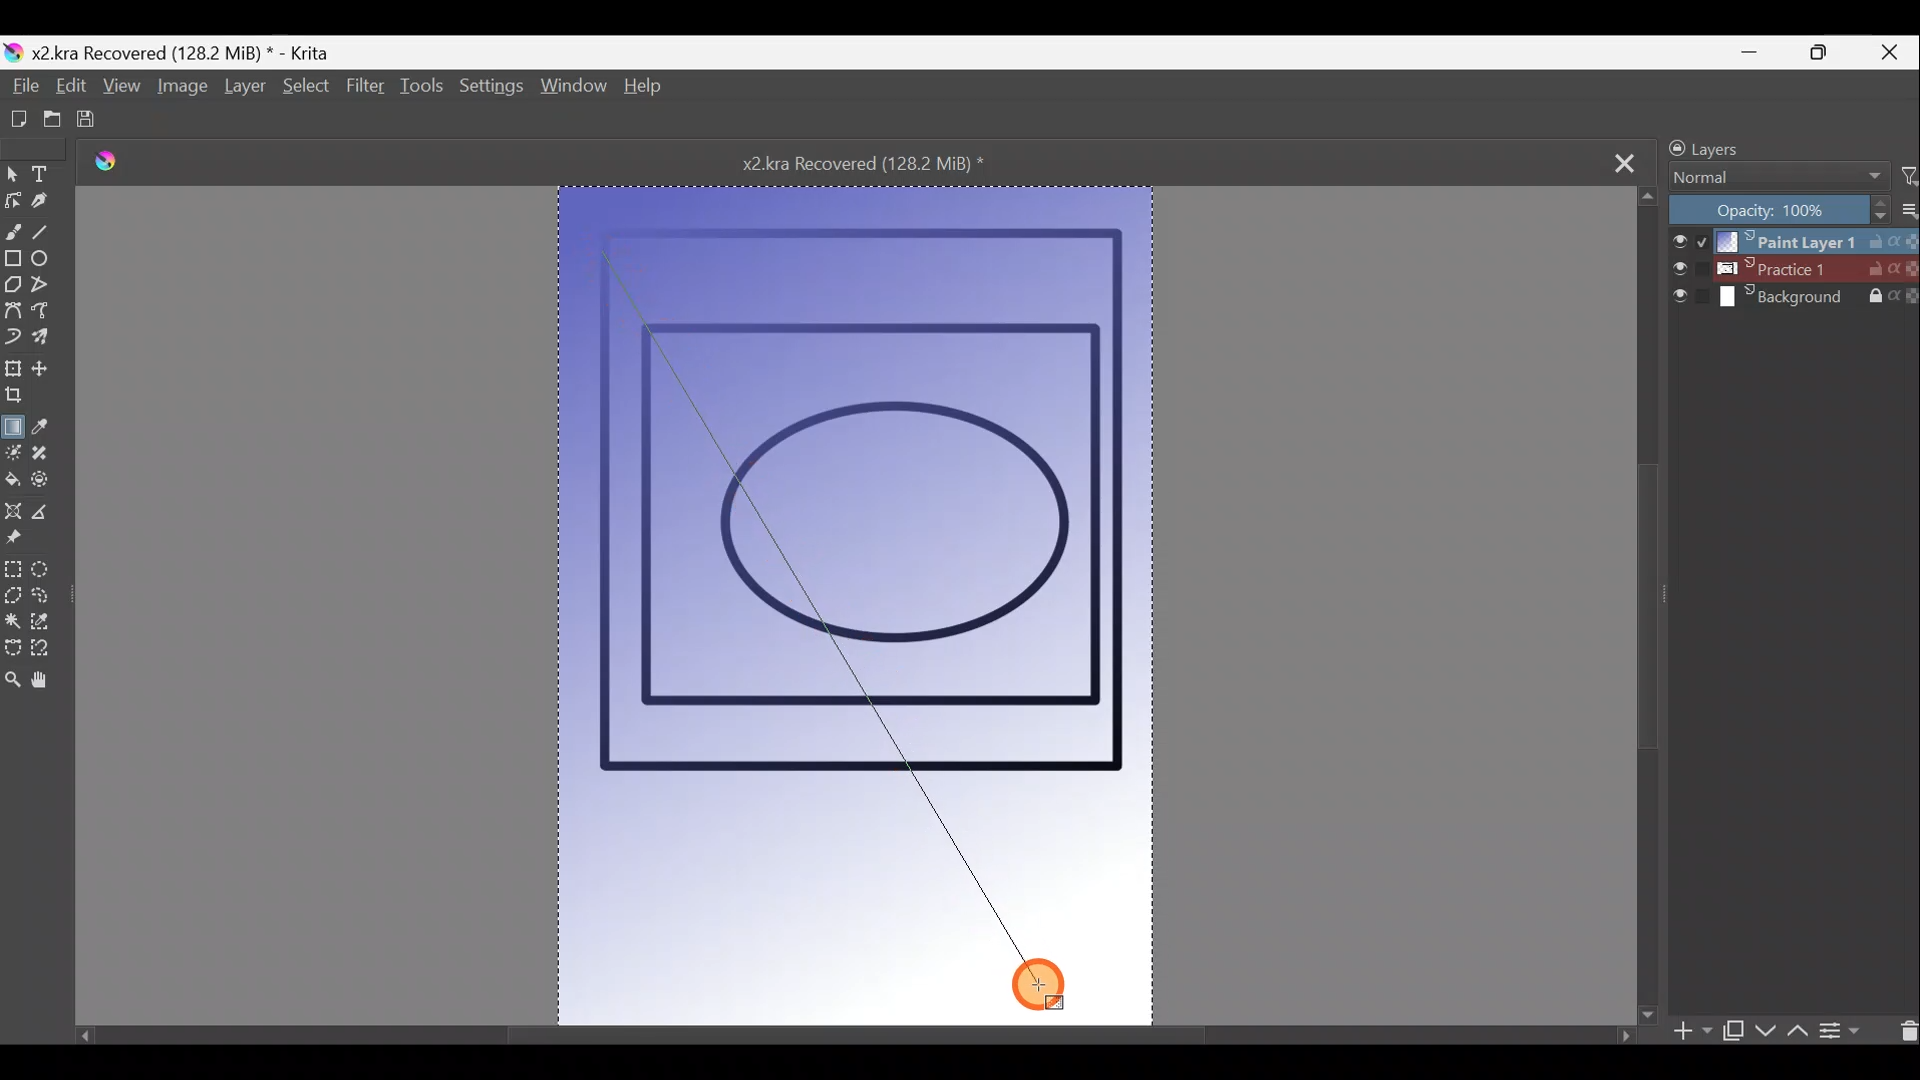 Image resolution: width=1920 pixels, height=1080 pixels. What do you see at coordinates (425, 91) in the screenshot?
I see `Tools` at bounding box center [425, 91].